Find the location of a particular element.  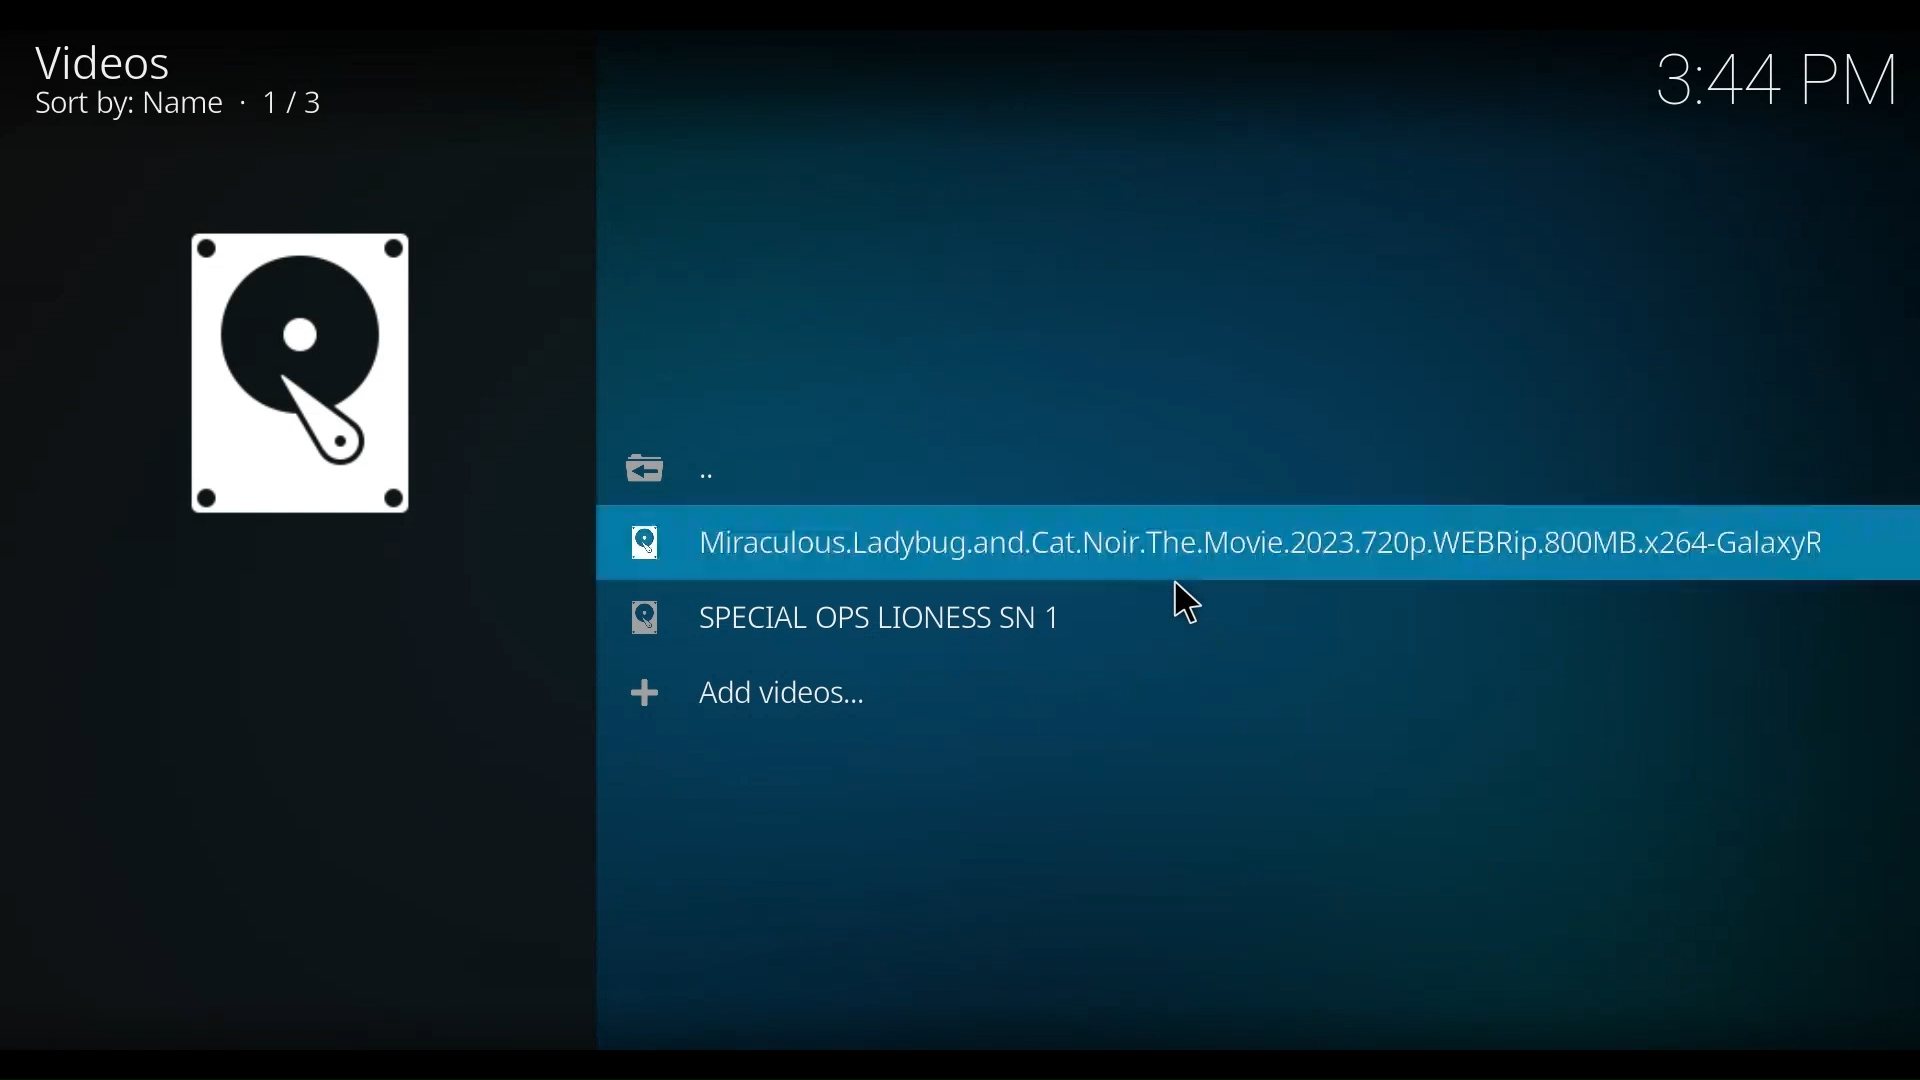

time is located at coordinates (1778, 83).